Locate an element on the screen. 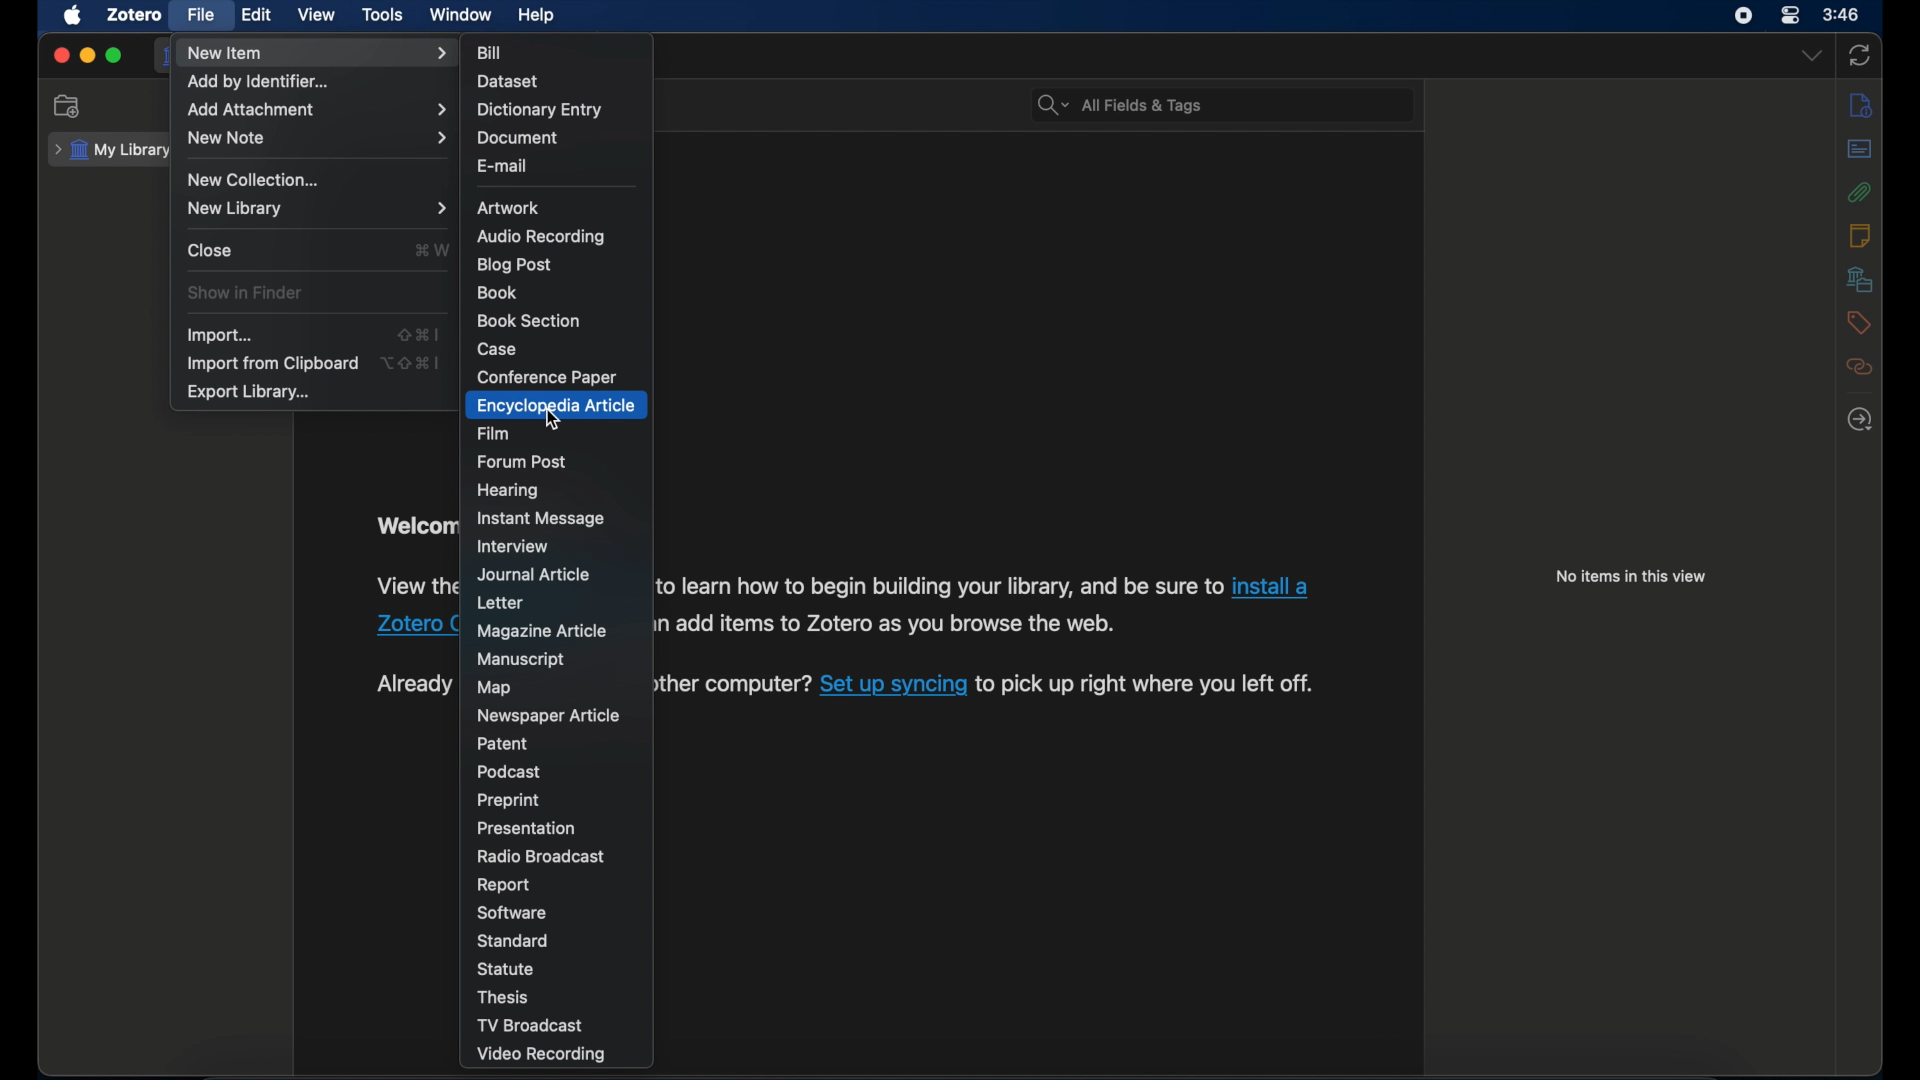 The height and width of the screenshot is (1080, 1920). import from clipboard is located at coordinates (272, 363).